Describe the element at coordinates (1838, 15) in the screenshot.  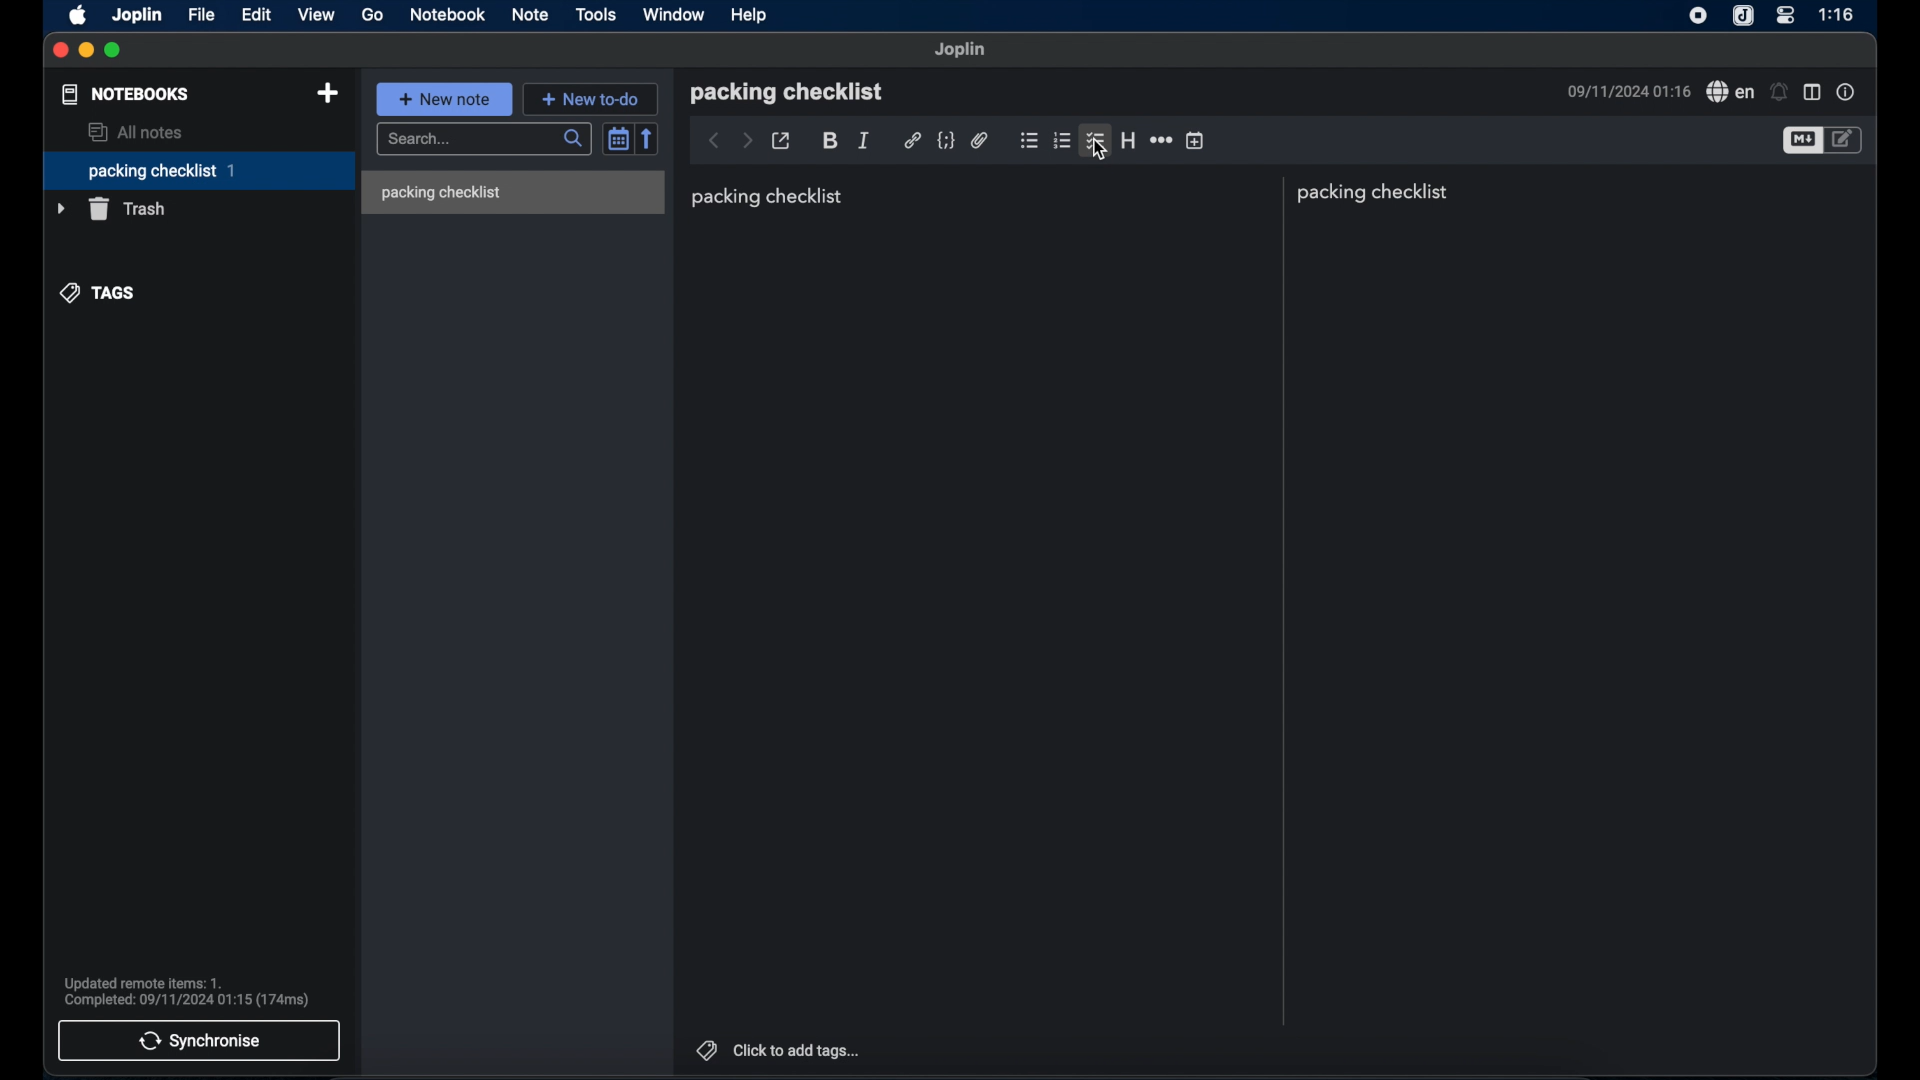
I see `1:16` at that location.